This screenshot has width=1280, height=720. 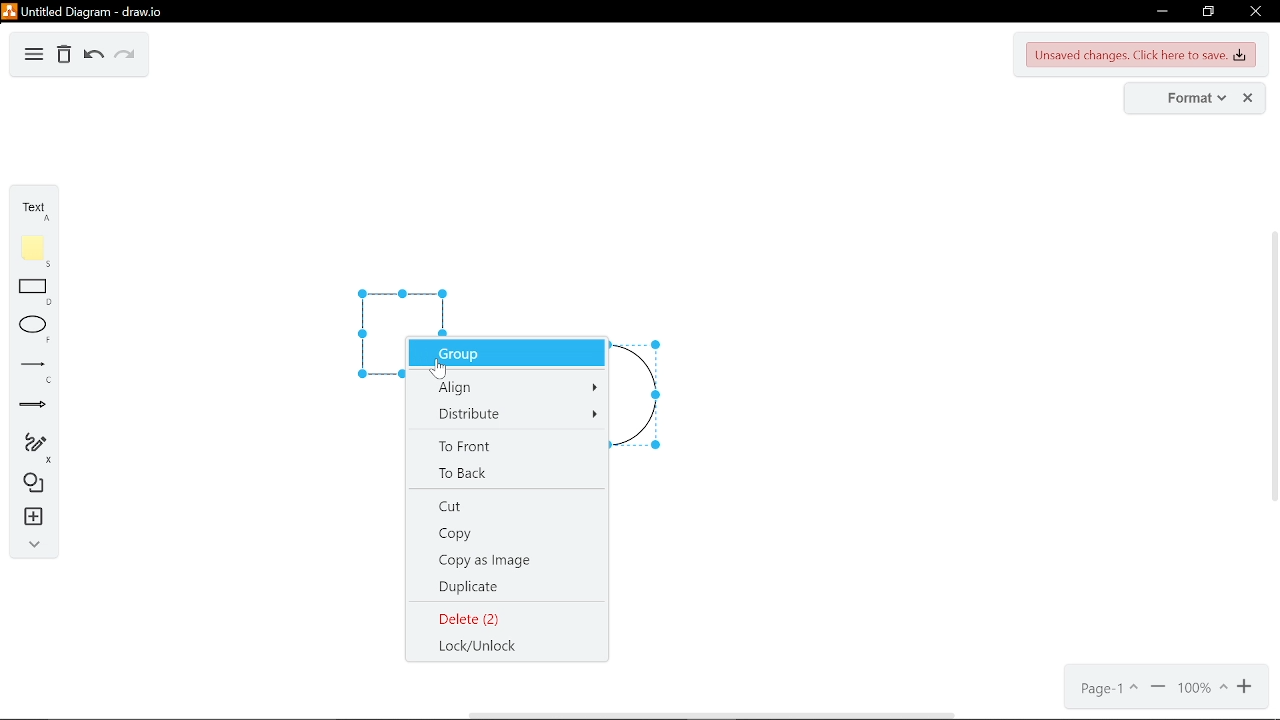 I want to click on unsaved changes. Click here to save, so click(x=1142, y=56).